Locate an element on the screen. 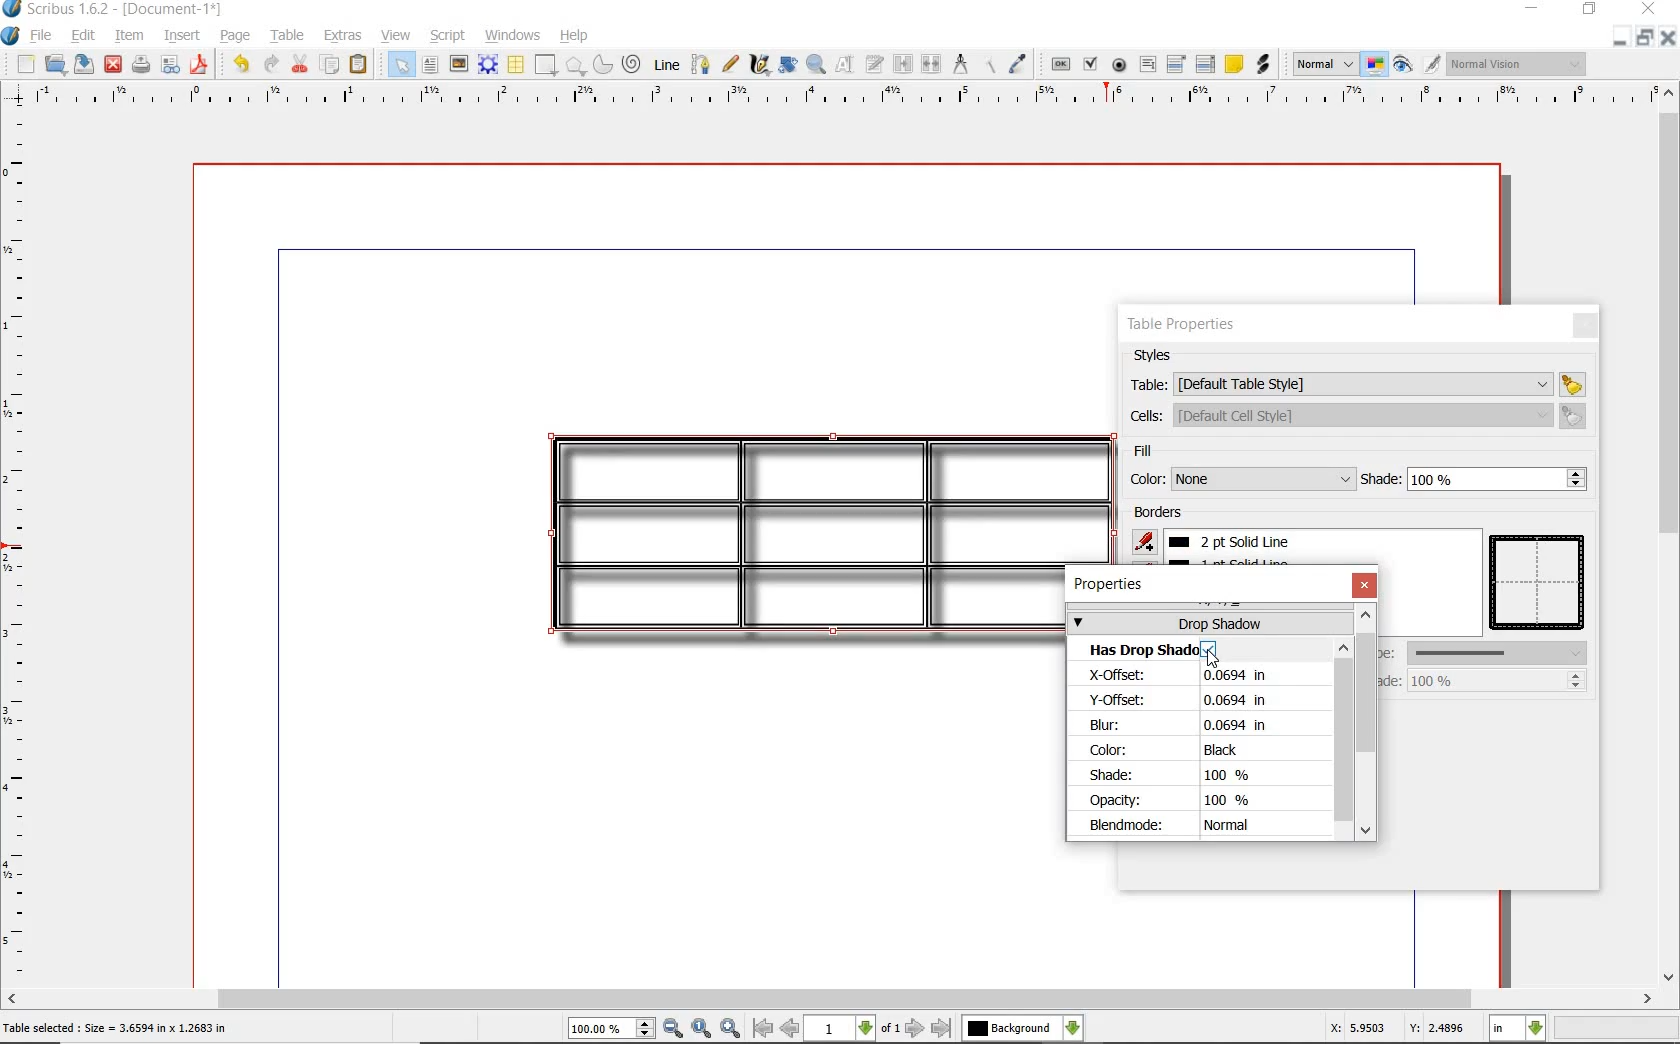 This screenshot has height=1044, width=1680. borders is located at coordinates (1162, 514).